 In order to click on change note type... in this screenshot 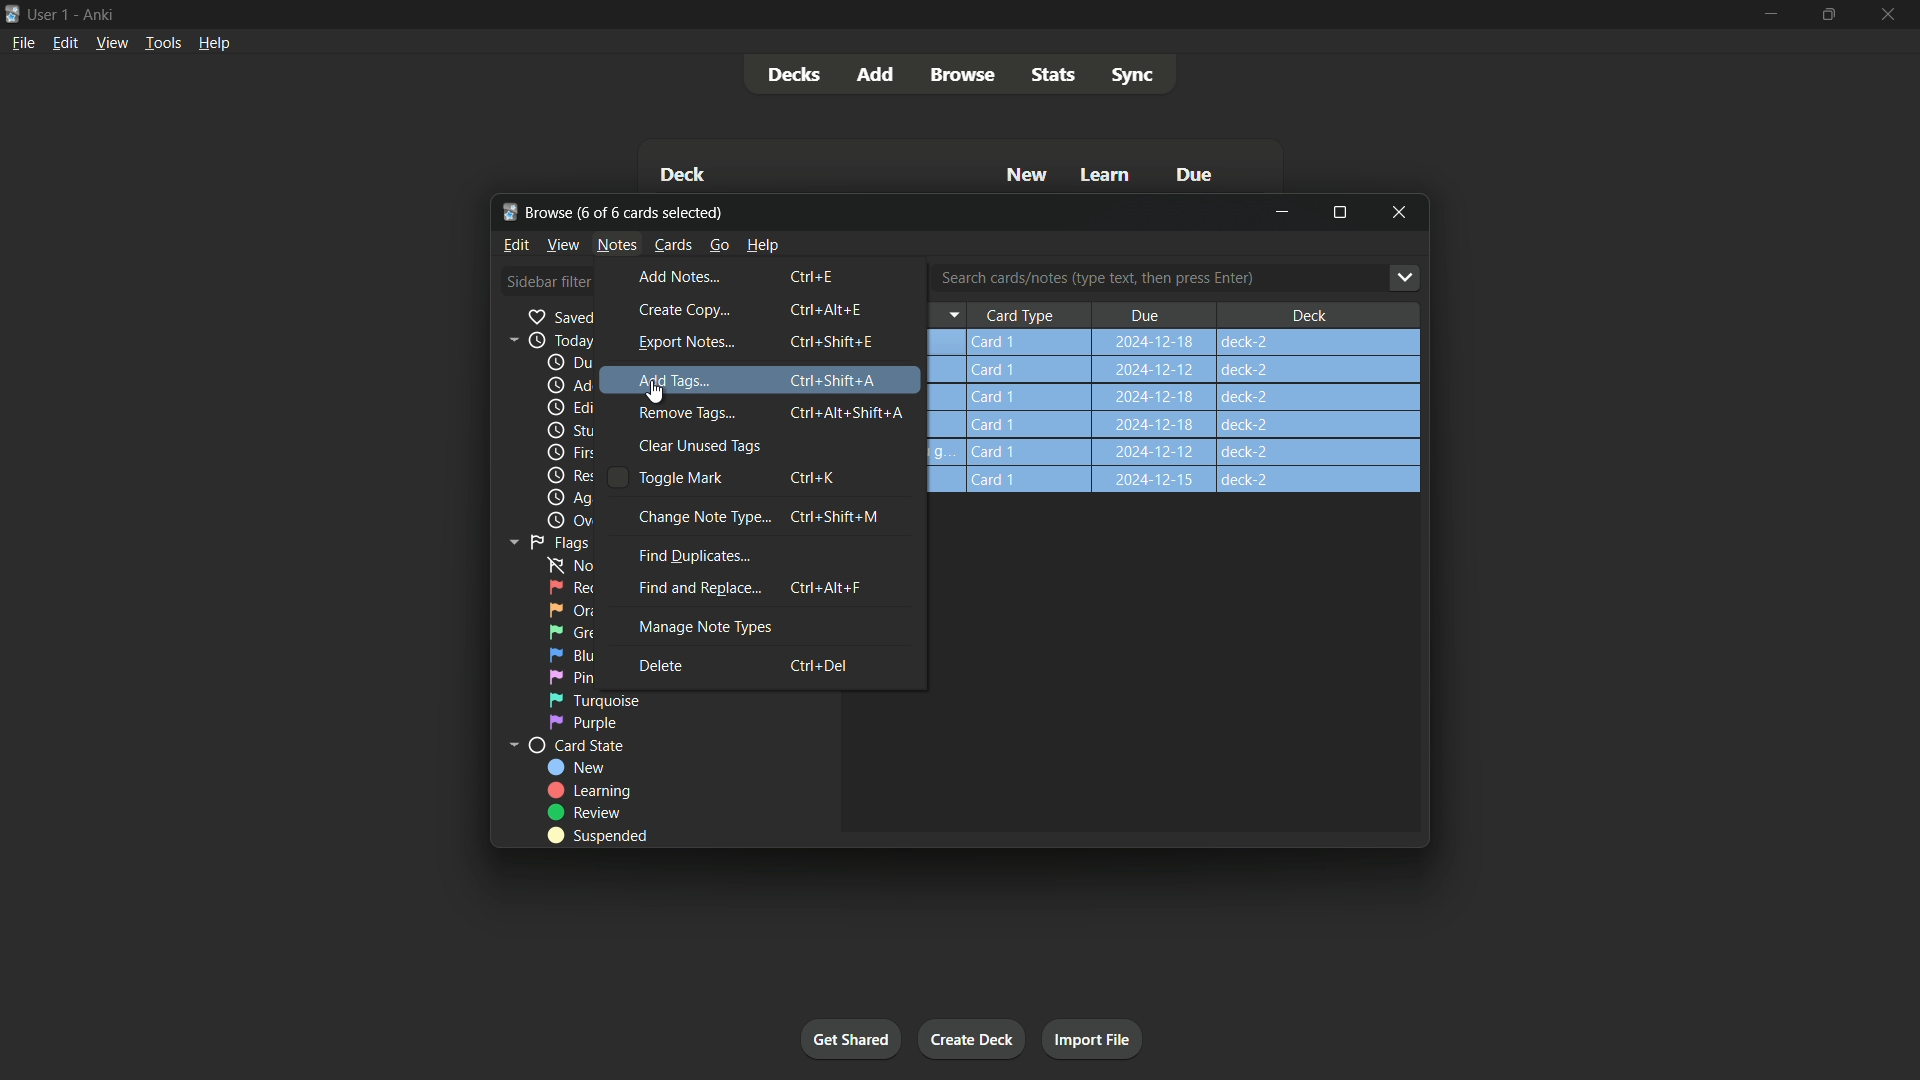, I will do `click(705, 518)`.